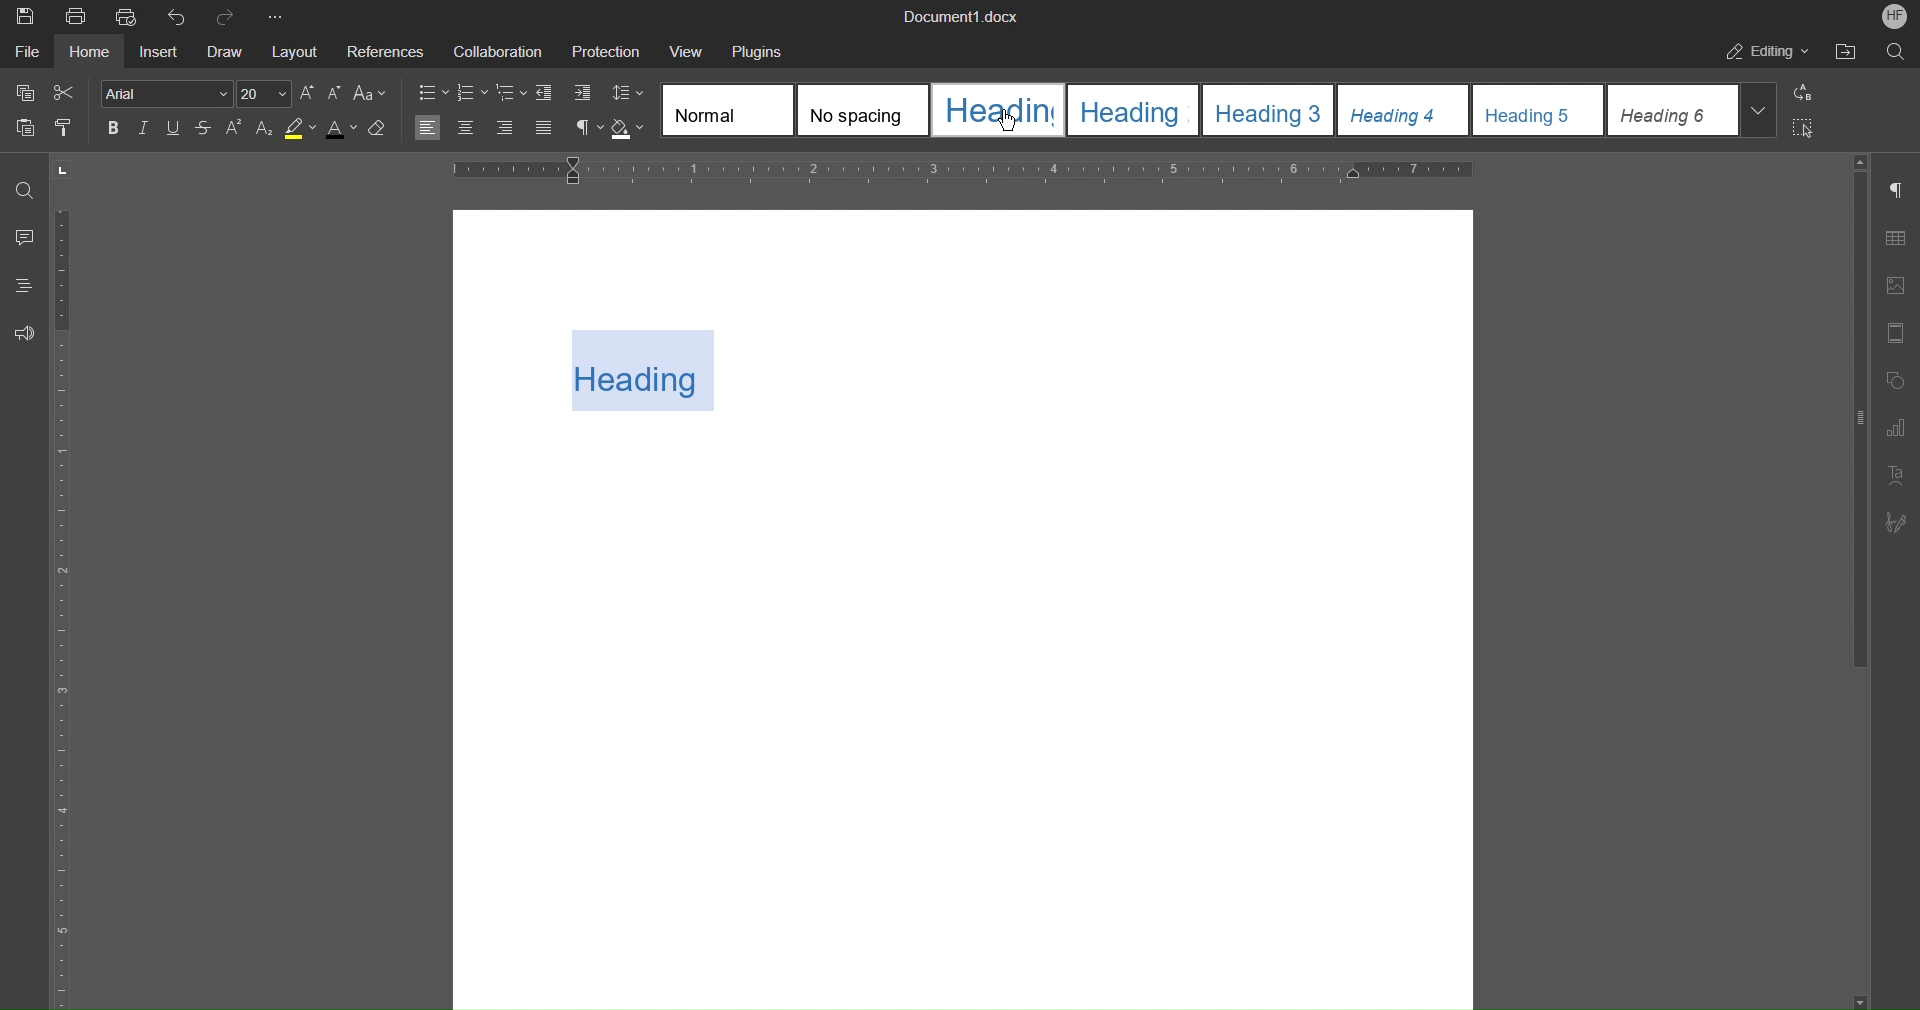 This screenshot has width=1920, height=1010. I want to click on No spacing, so click(868, 109).